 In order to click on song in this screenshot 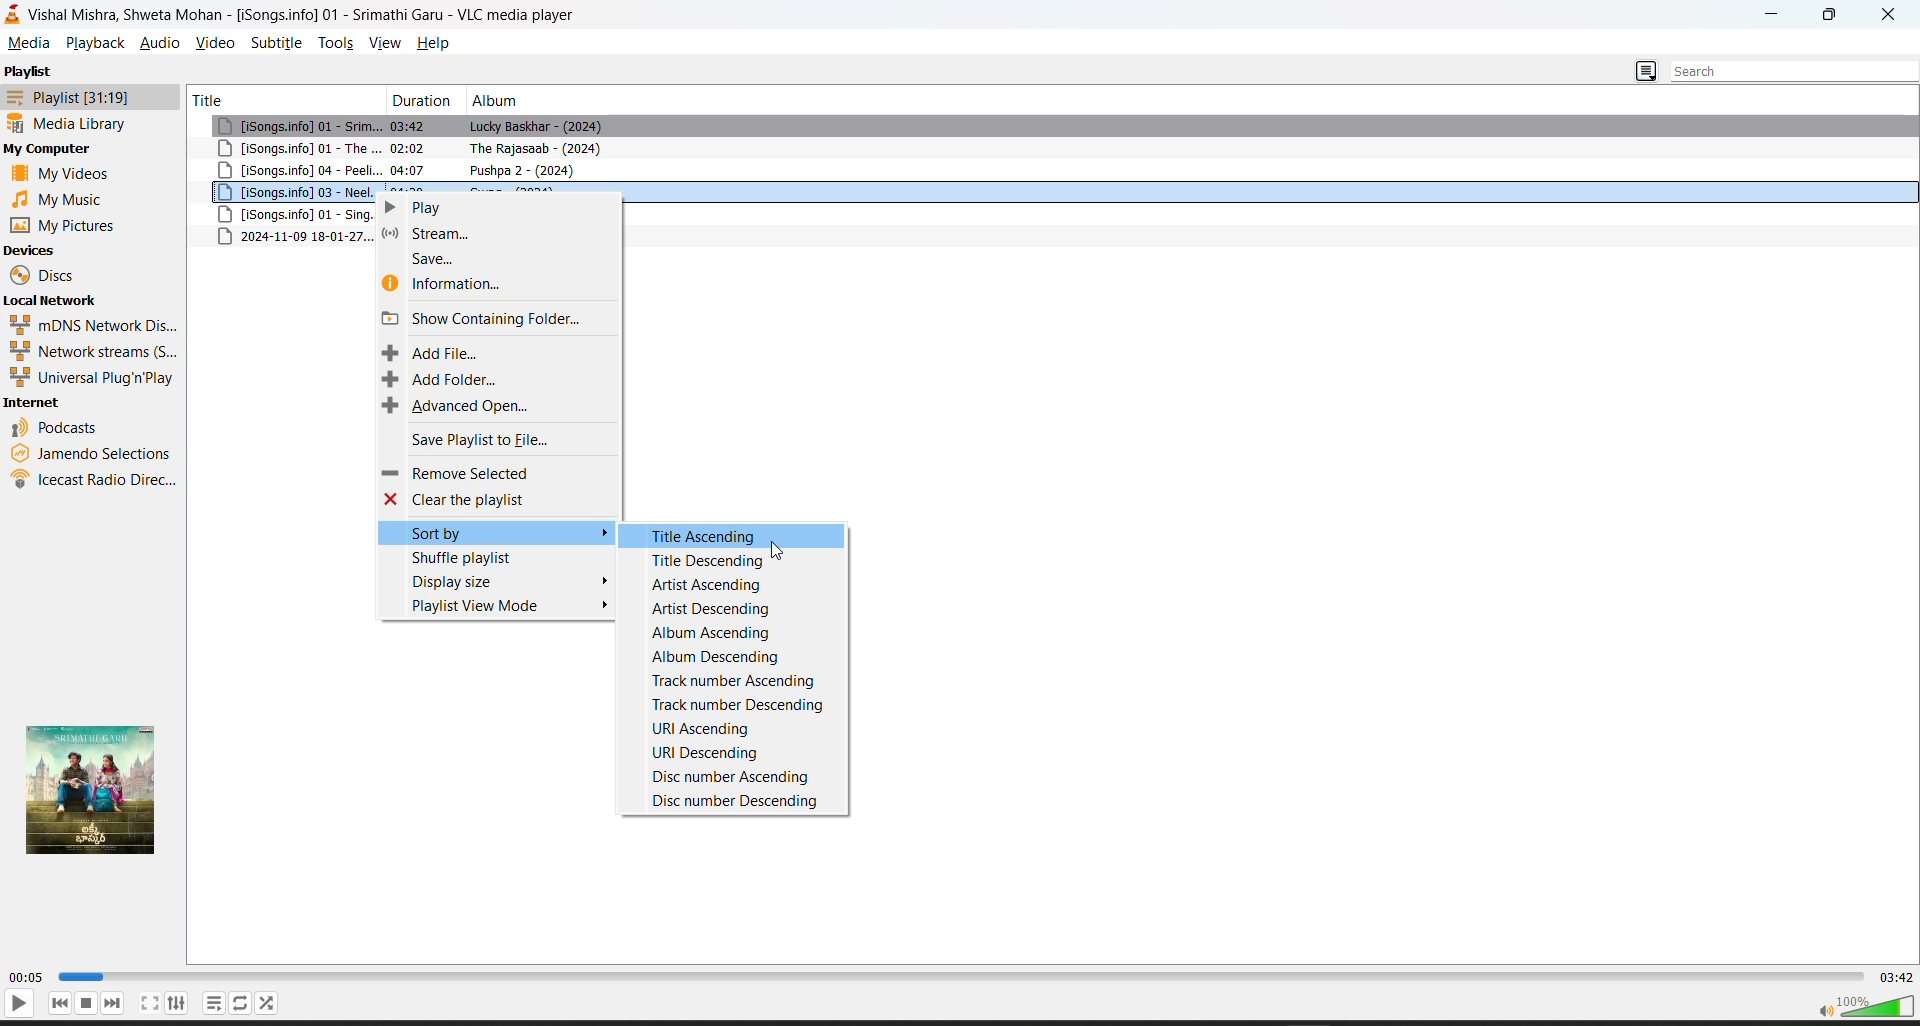, I will do `click(1052, 125)`.